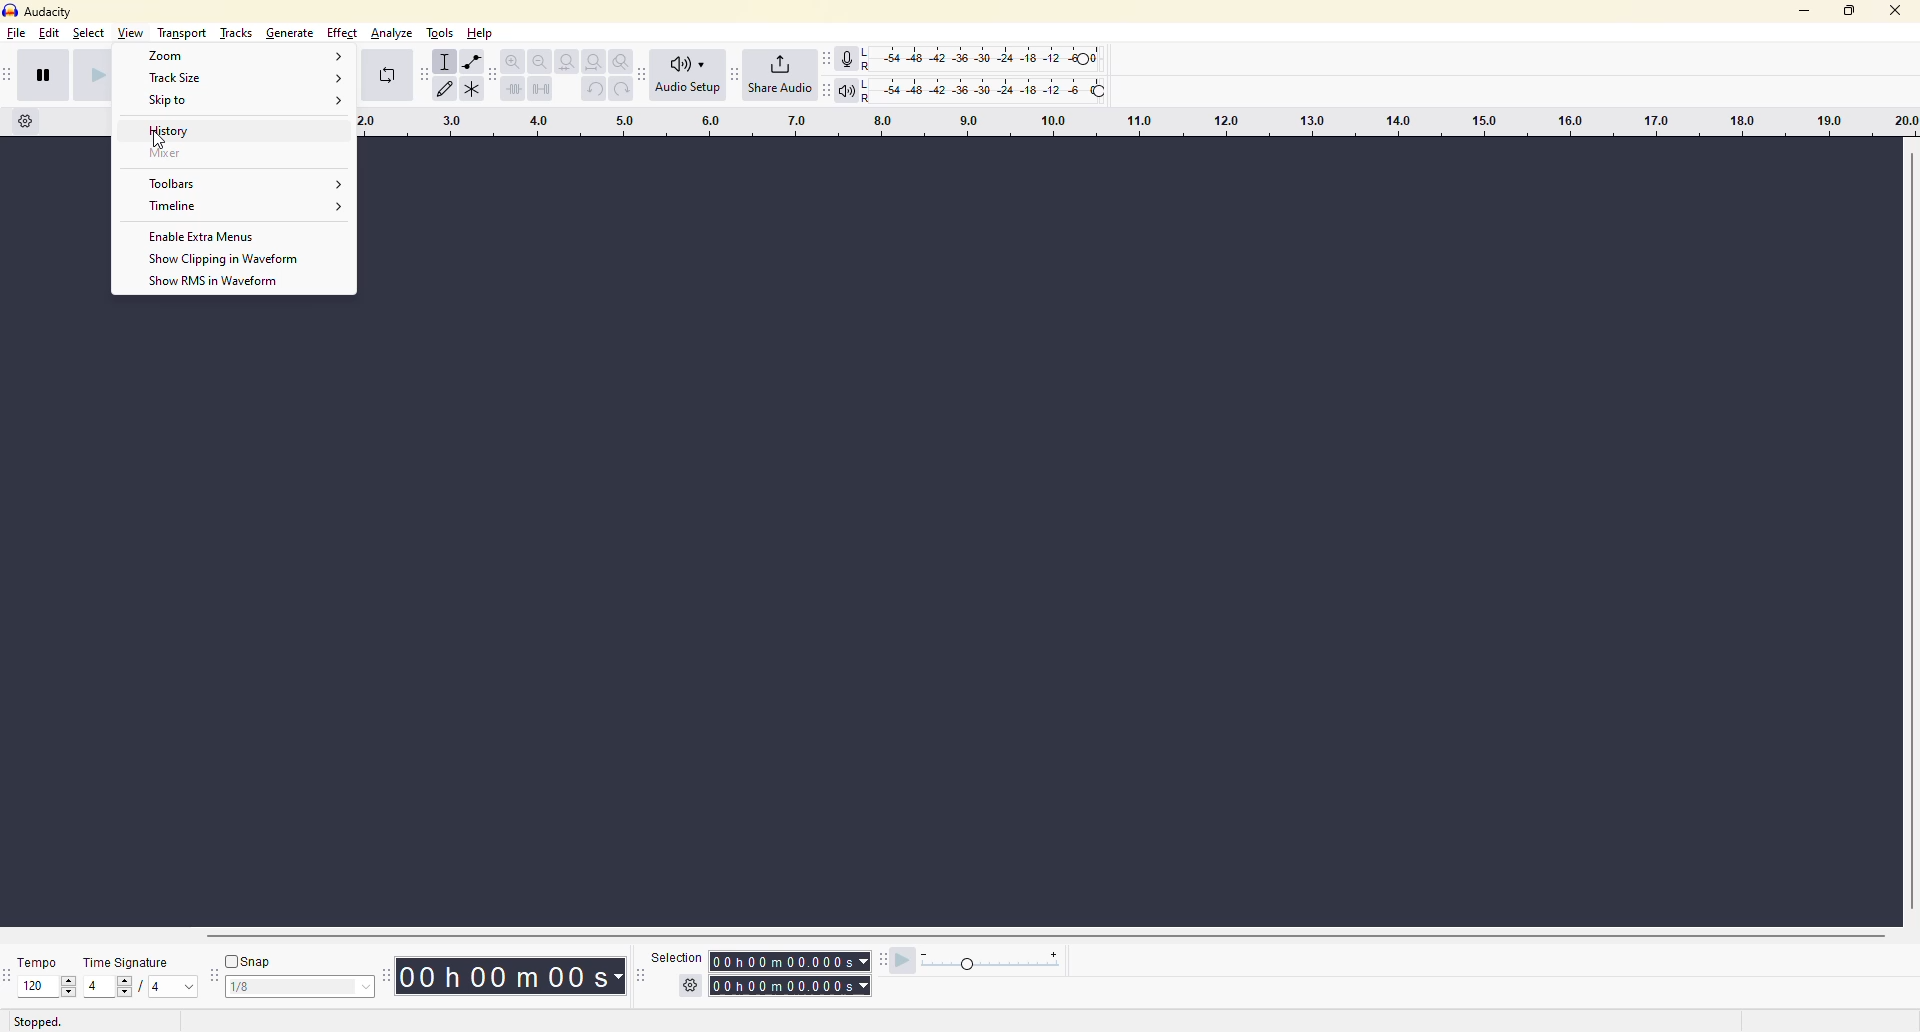  What do you see at coordinates (669, 961) in the screenshot?
I see `selection` at bounding box center [669, 961].